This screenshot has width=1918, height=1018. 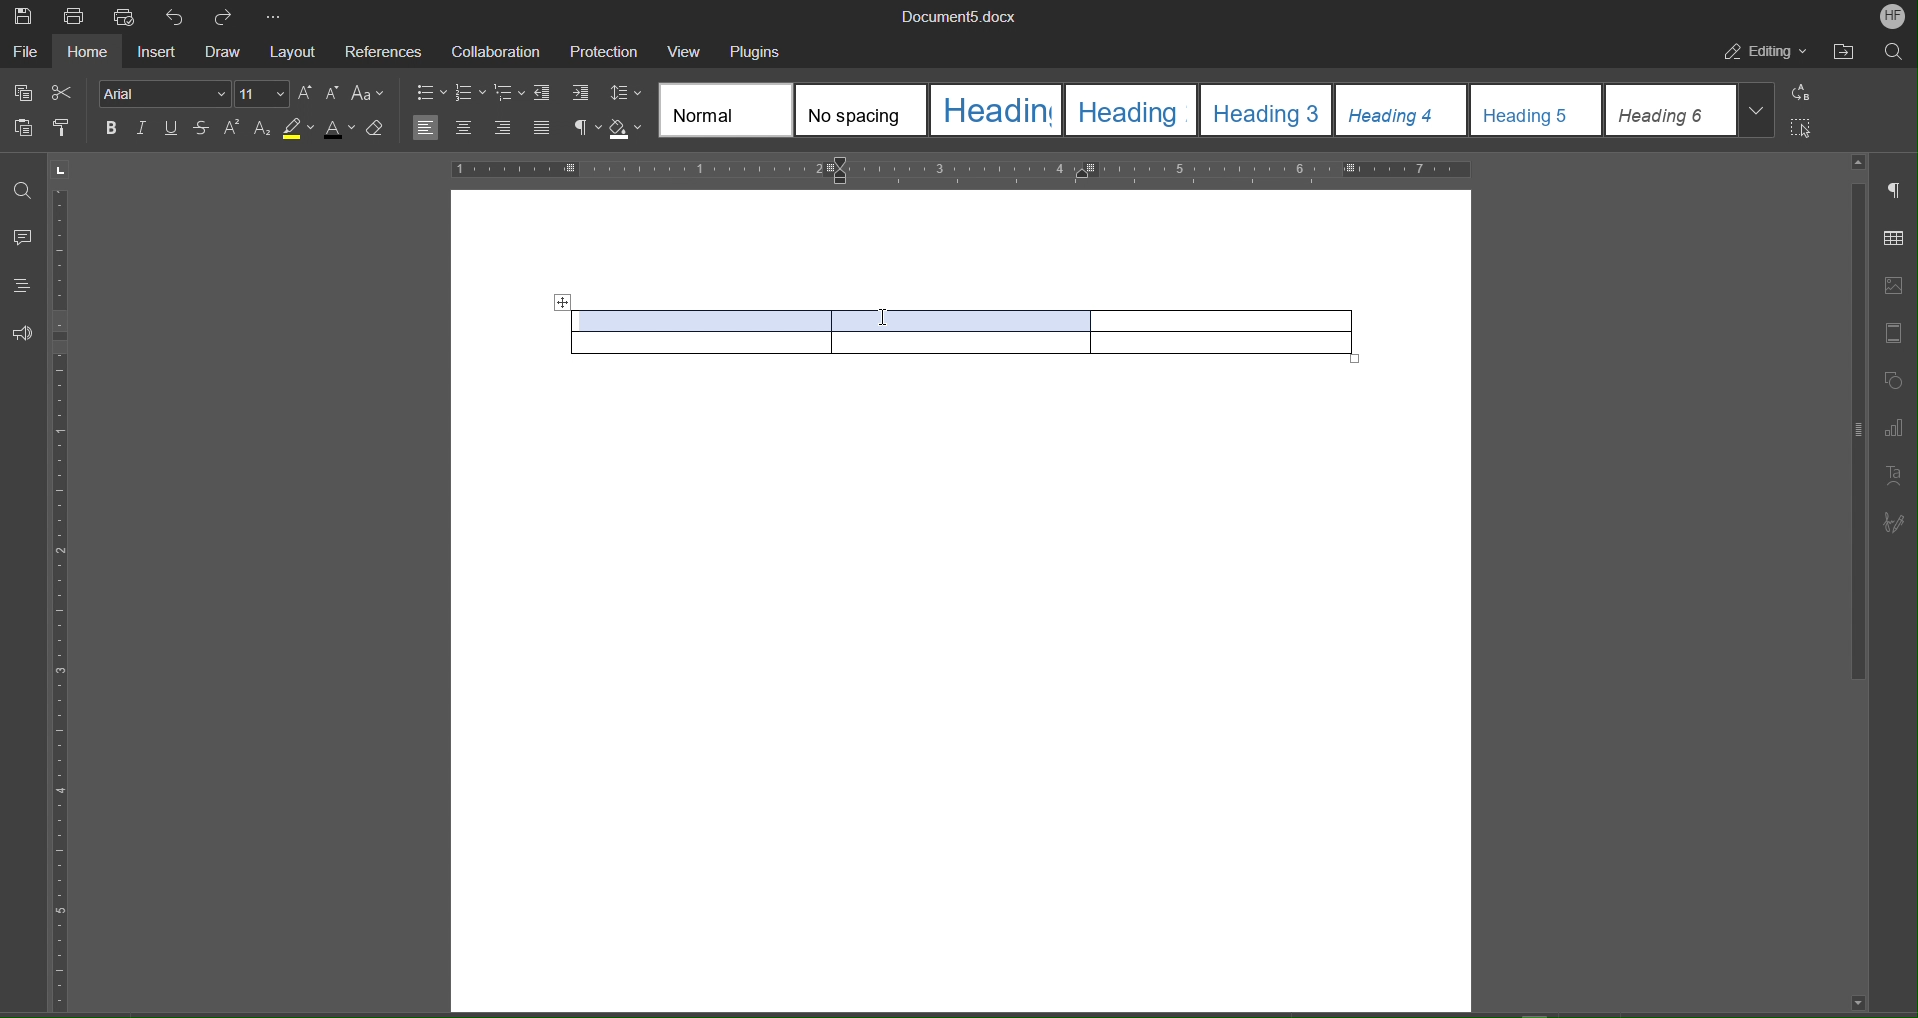 What do you see at coordinates (74, 17) in the screenshot?
I see `Print` at bounding box center [74, 17].